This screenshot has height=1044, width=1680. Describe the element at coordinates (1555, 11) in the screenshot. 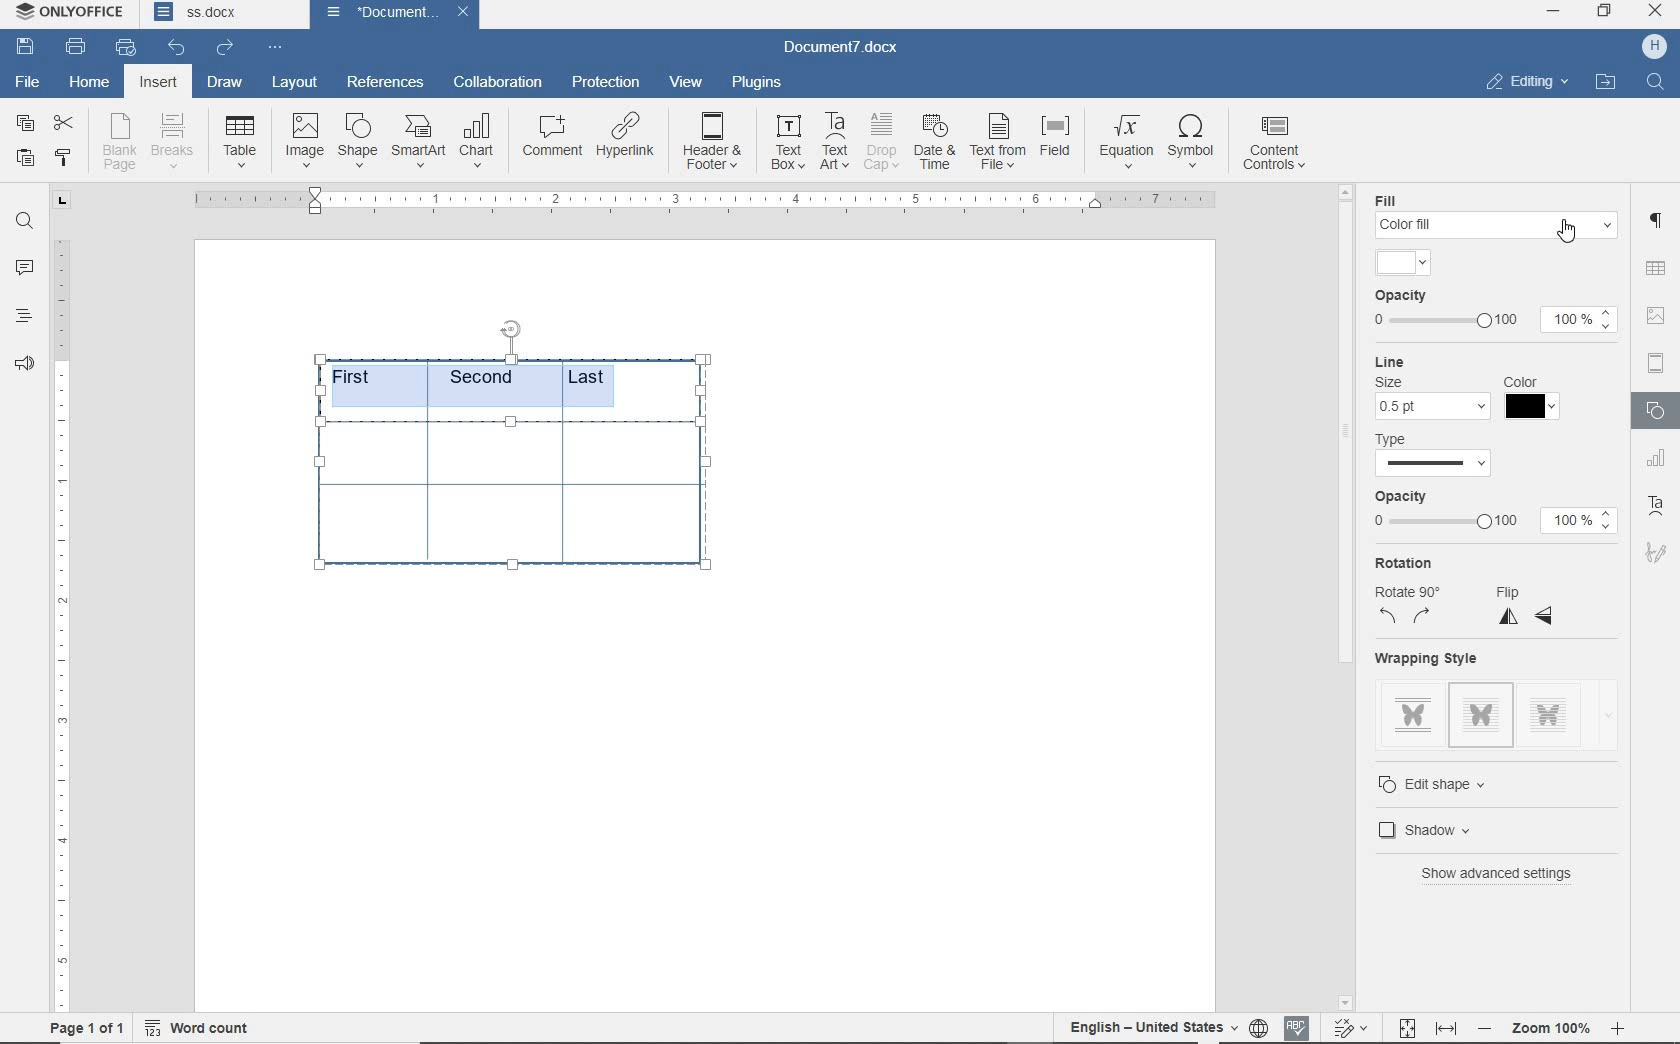

I see `MINIMIZE` at that location.